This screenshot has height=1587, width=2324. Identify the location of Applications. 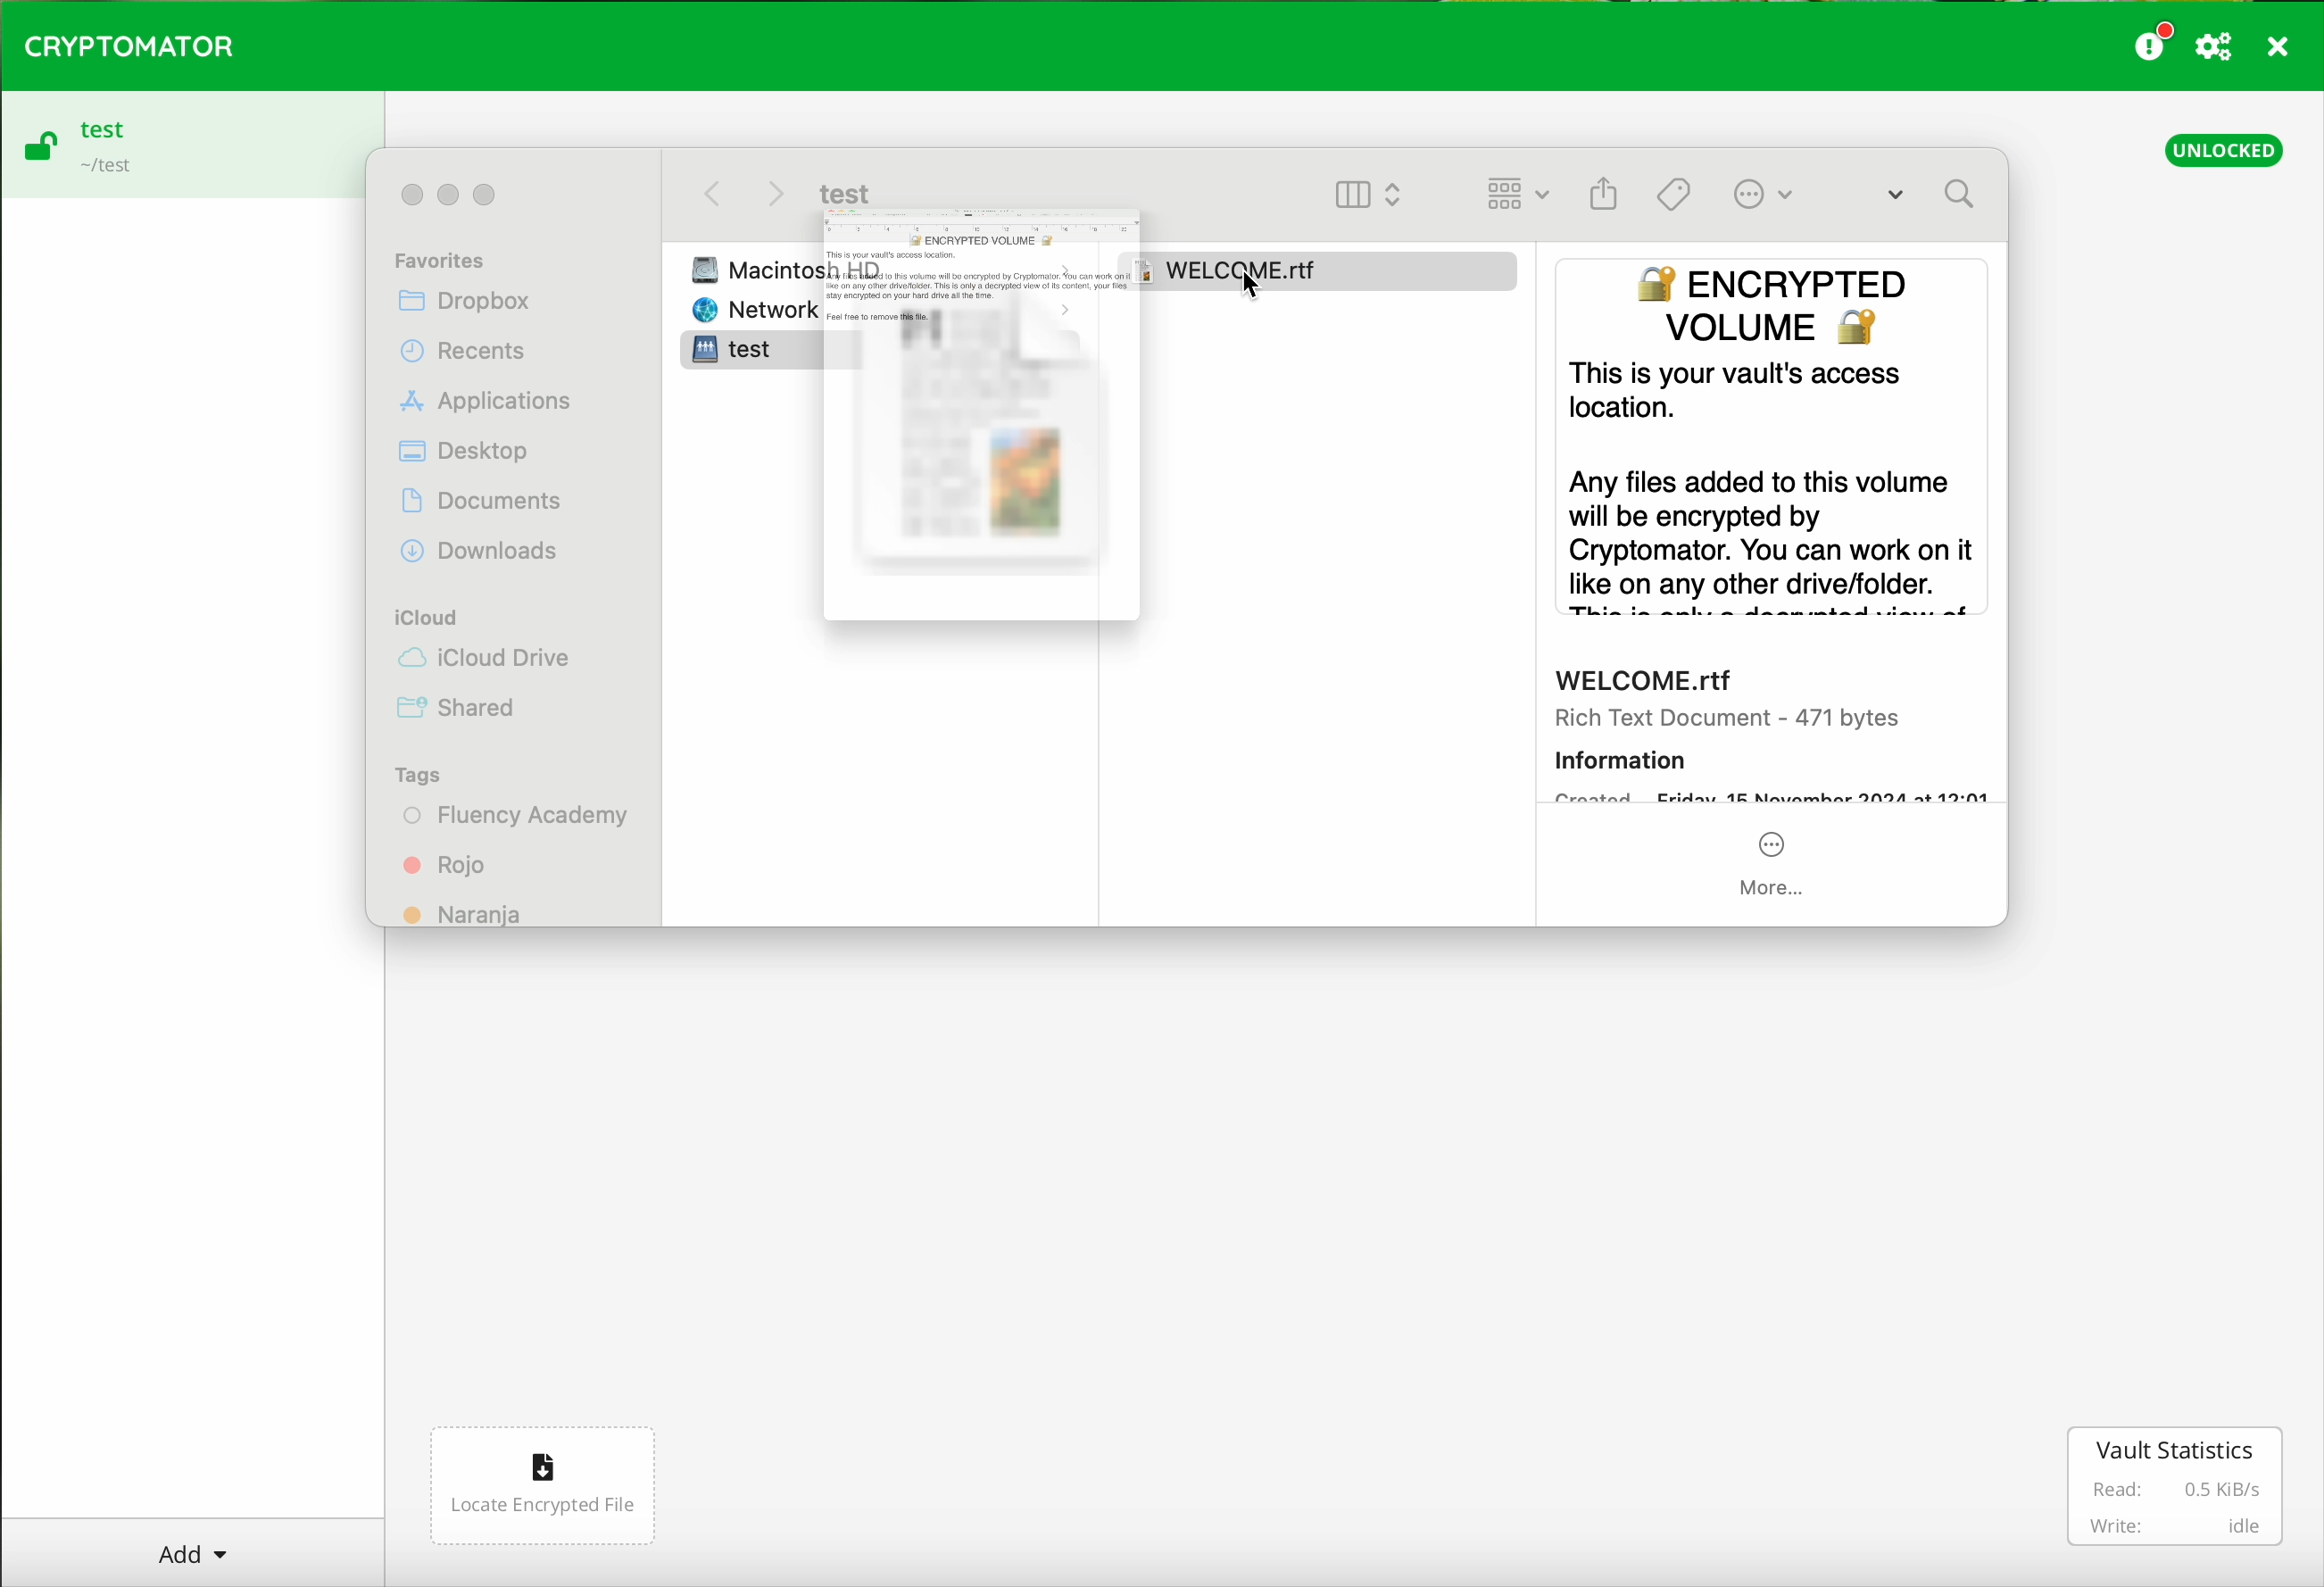
(489, 398).